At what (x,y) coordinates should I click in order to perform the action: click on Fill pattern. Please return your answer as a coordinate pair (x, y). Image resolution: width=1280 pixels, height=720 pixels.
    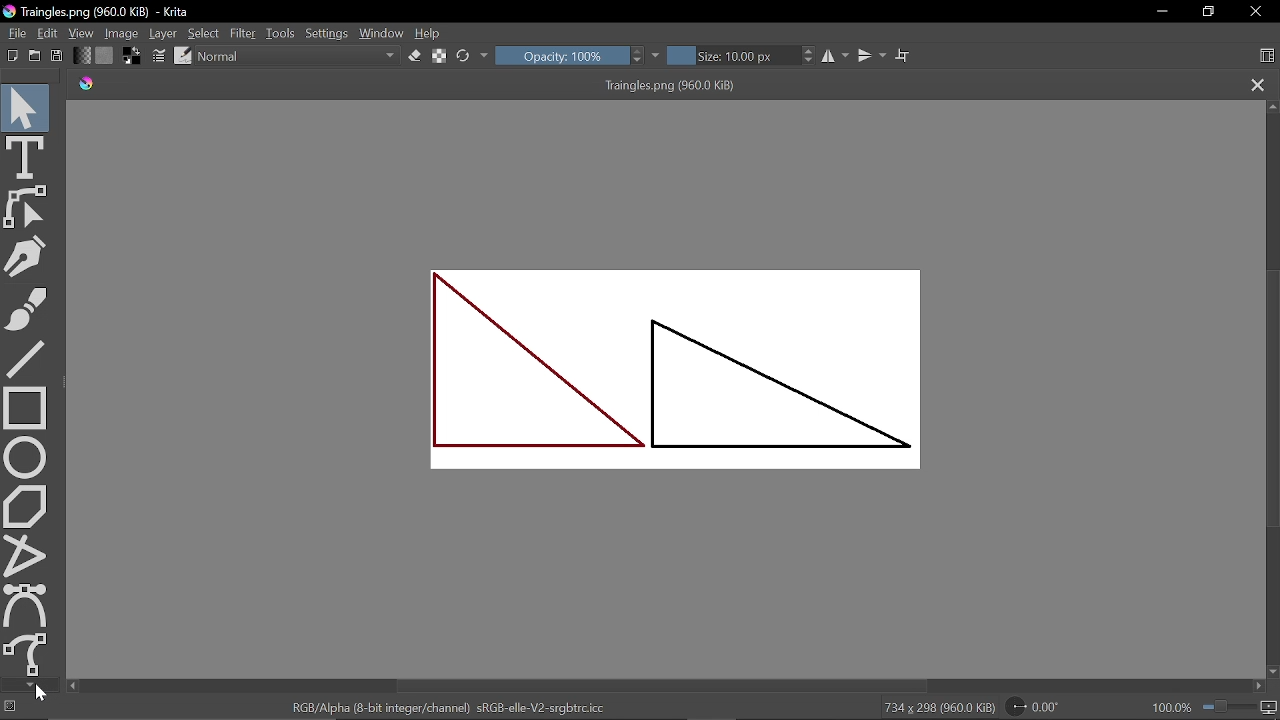
    Looking at the image, I should click on (105, 56).